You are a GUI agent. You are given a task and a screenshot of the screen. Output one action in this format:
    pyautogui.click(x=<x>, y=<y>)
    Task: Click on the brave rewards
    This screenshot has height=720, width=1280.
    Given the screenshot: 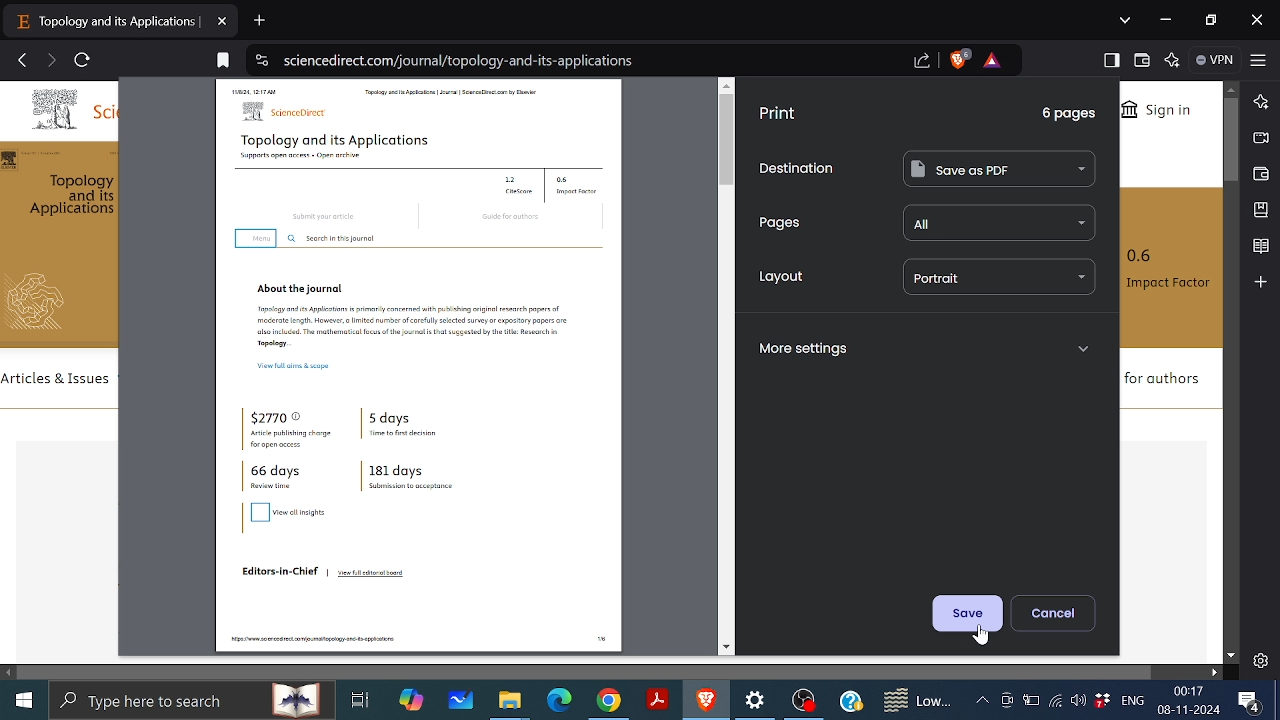 What is the action you would take?
    pyautogui.click(x=996, y=61)
    